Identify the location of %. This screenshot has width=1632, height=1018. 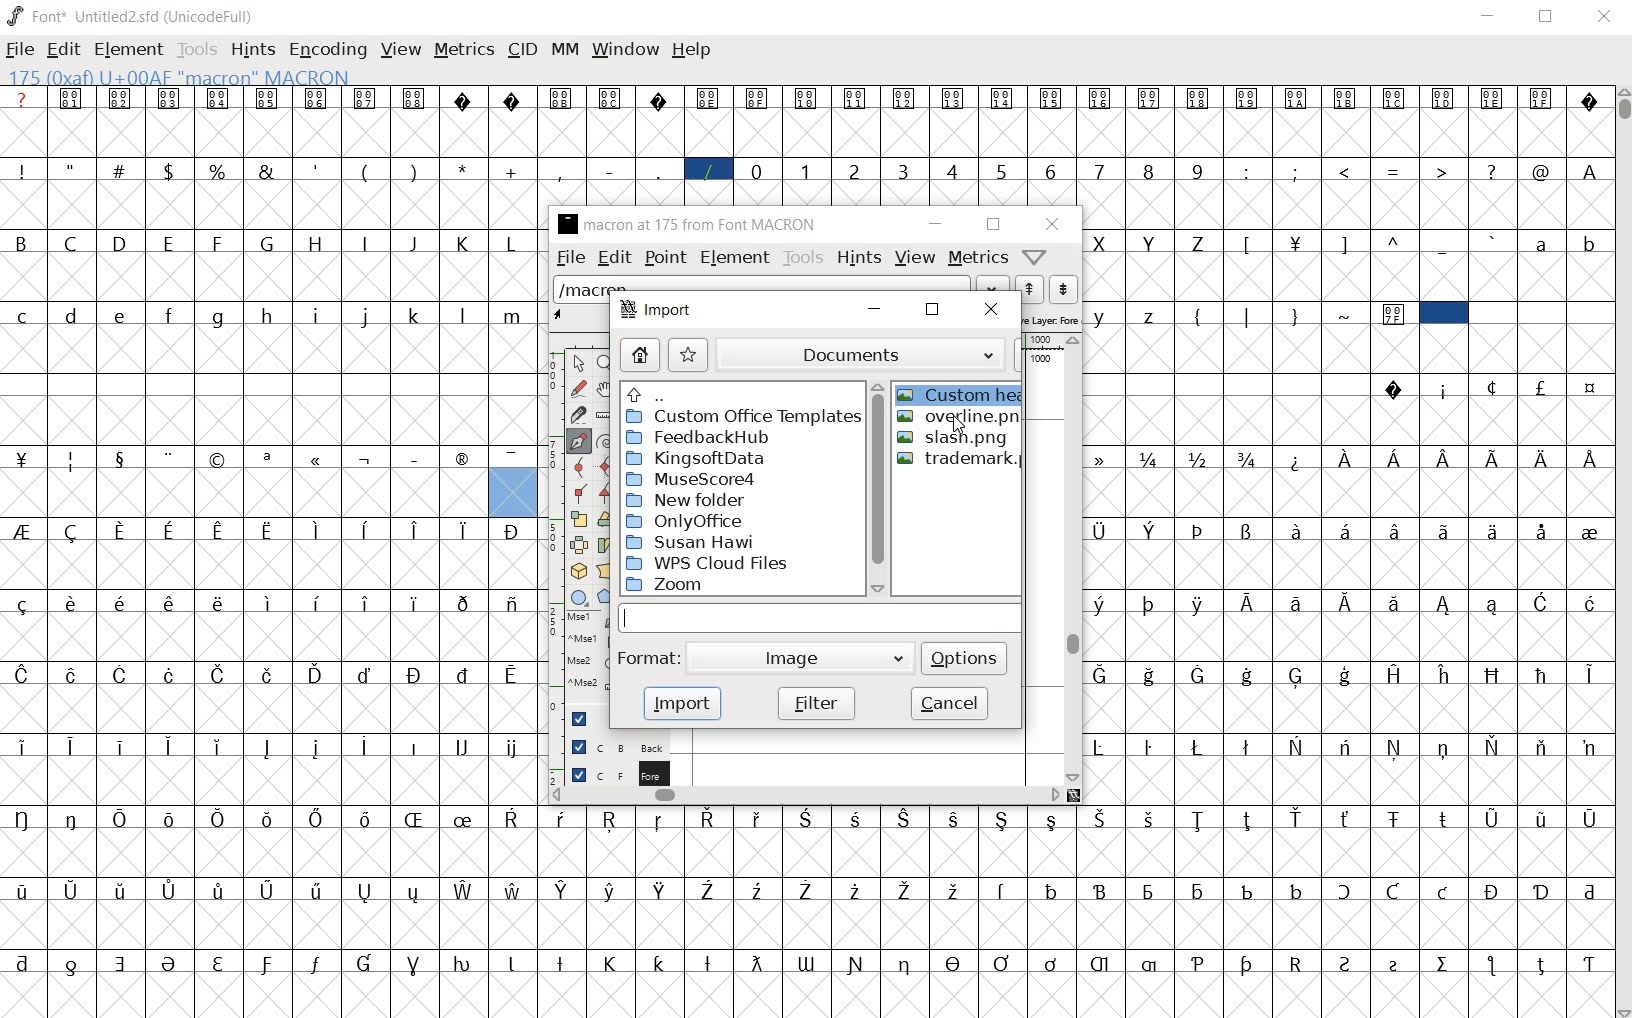
(219, 169).